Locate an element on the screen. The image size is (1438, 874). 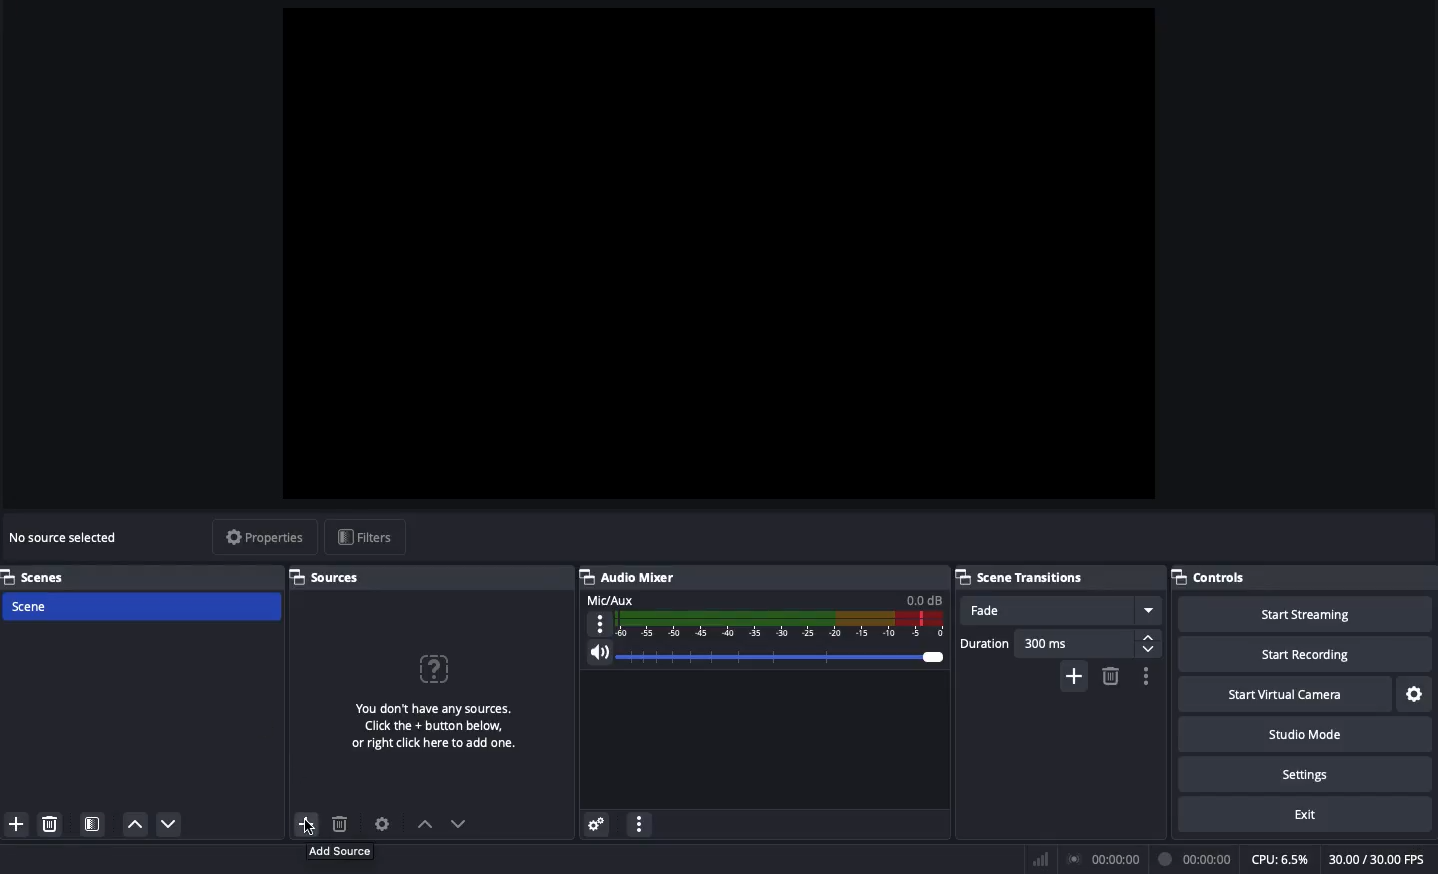
Sources is located at coordinates (332, 577).